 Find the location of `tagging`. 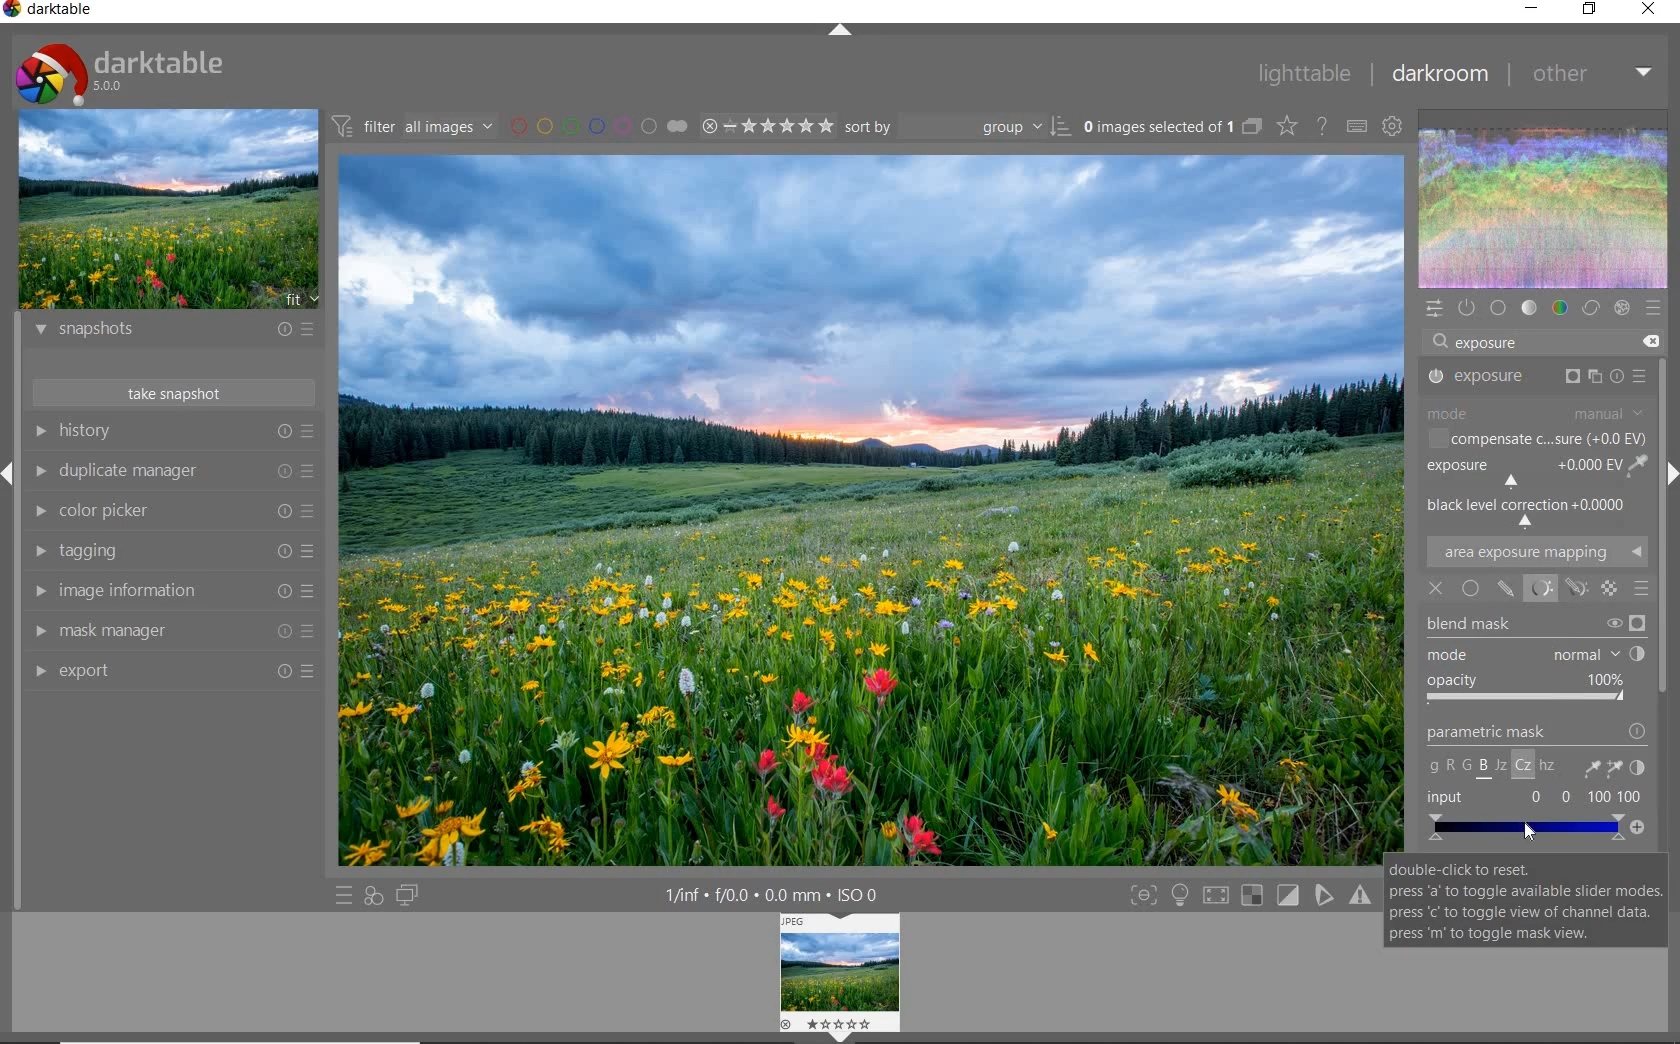

tagging is located at coordinates (170, 550).